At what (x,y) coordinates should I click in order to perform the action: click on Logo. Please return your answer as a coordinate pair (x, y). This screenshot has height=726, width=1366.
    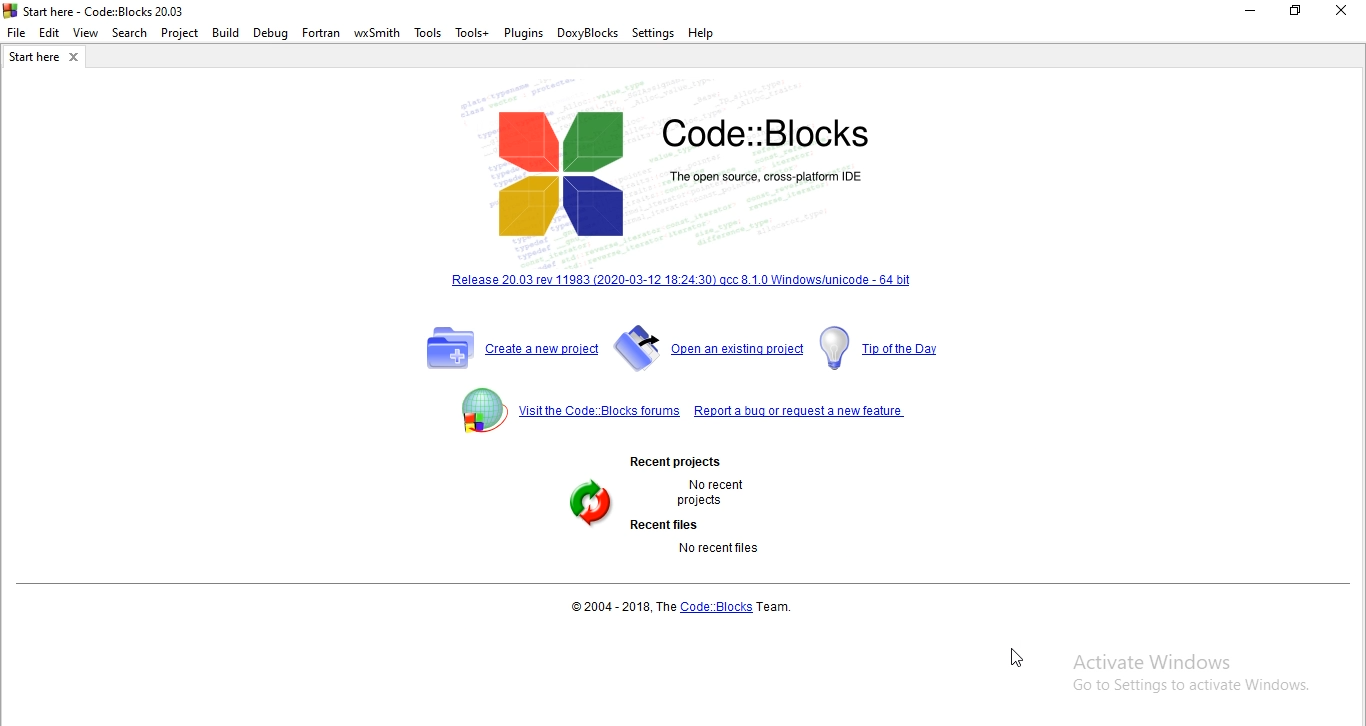
    Looking at the image, I should click on (446, 342).